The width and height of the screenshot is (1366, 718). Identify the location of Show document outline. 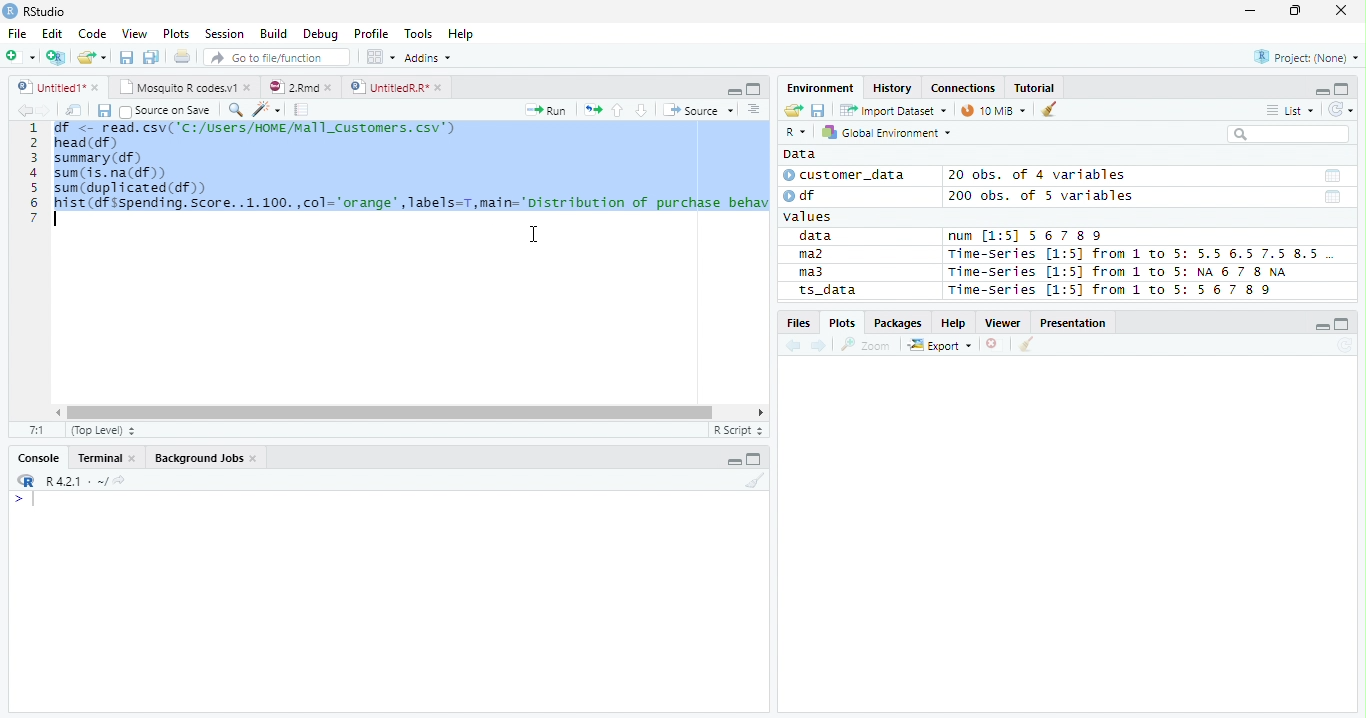
(752, 109).